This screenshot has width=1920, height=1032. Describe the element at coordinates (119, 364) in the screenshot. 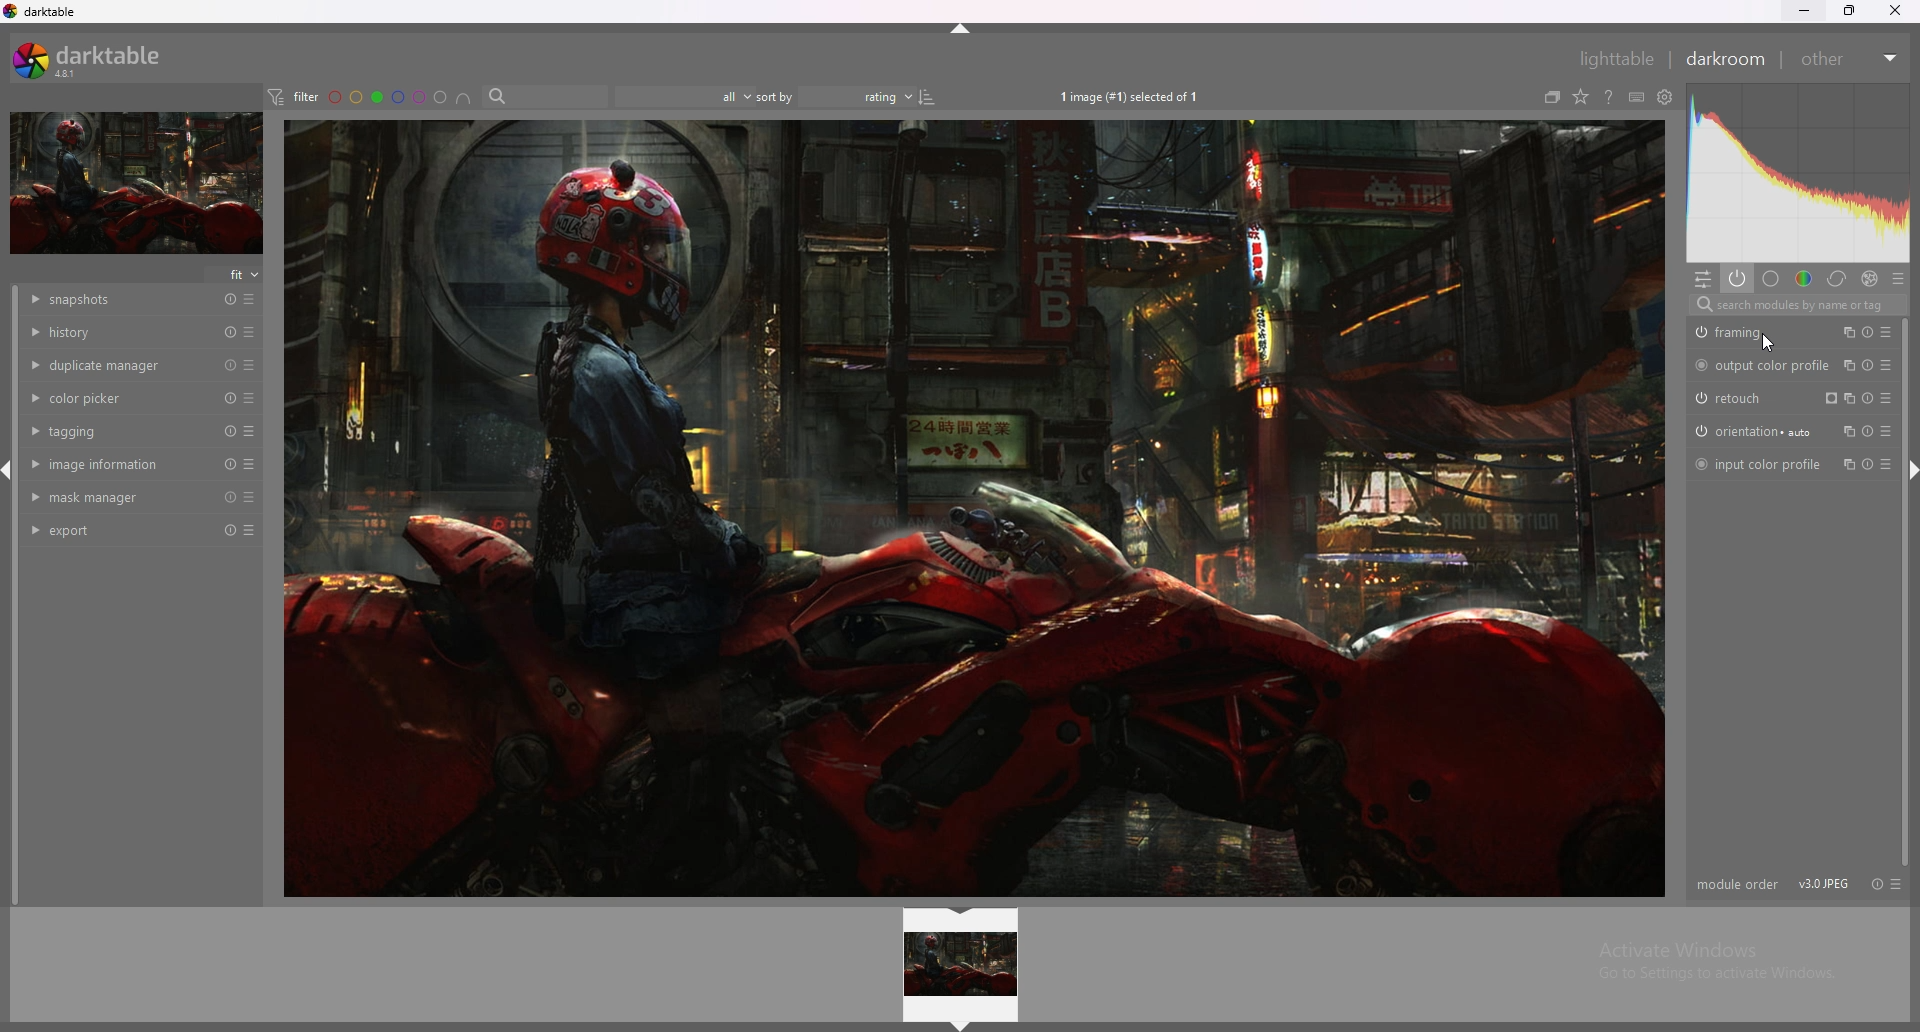

I see `duplicate manager` at that location.